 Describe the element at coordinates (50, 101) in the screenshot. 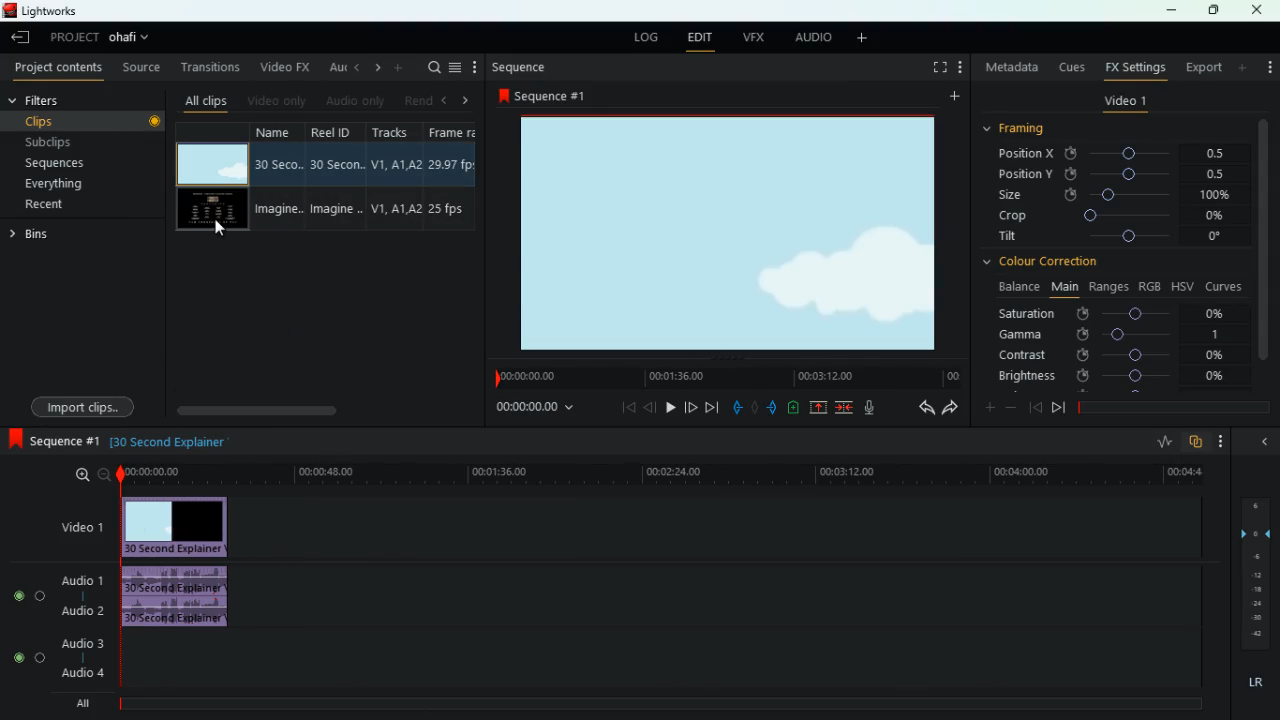

I see `filters` at that location.